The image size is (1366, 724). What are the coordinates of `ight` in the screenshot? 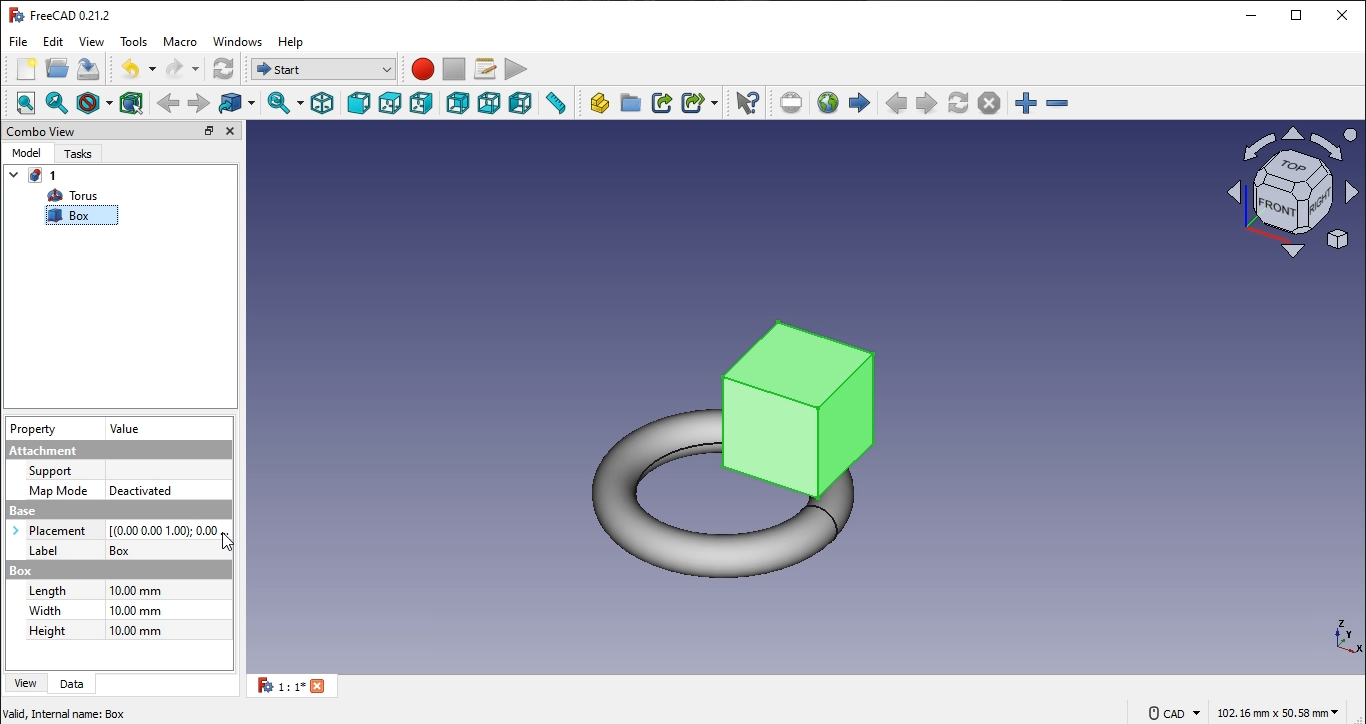 It's located at (423, 105).